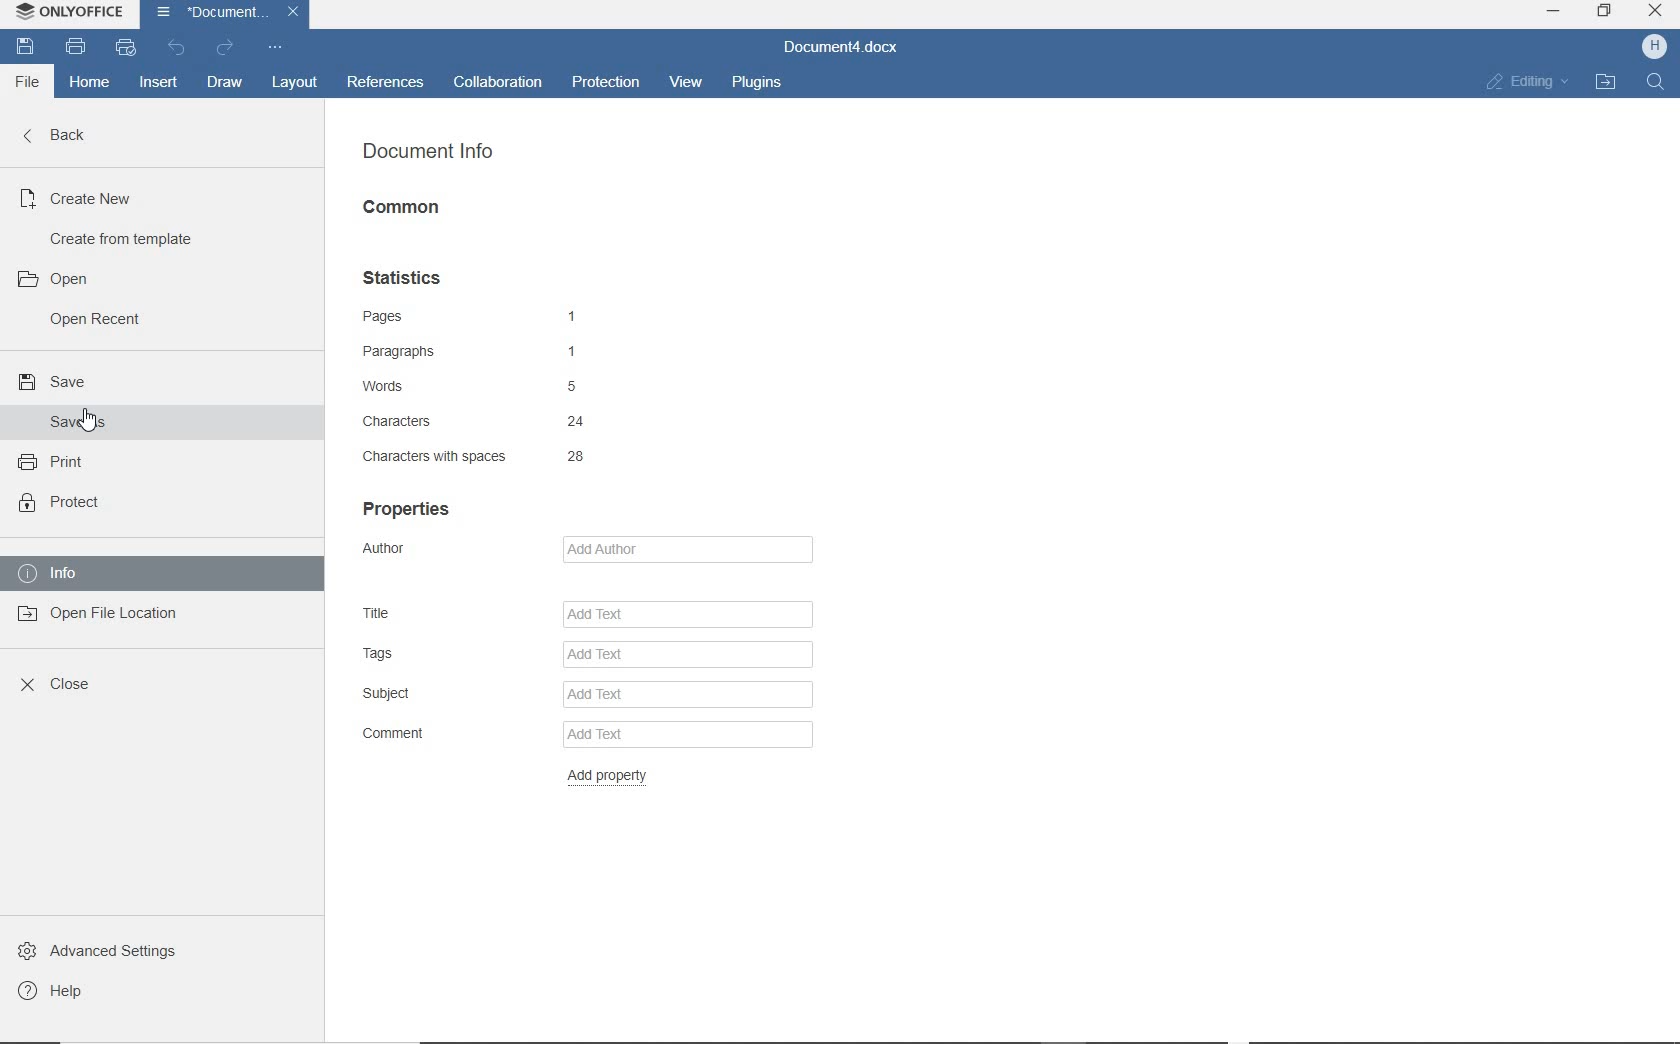 The image size is (1680, 1044). I want to click on characters with spaces 28, so click(479, 457).